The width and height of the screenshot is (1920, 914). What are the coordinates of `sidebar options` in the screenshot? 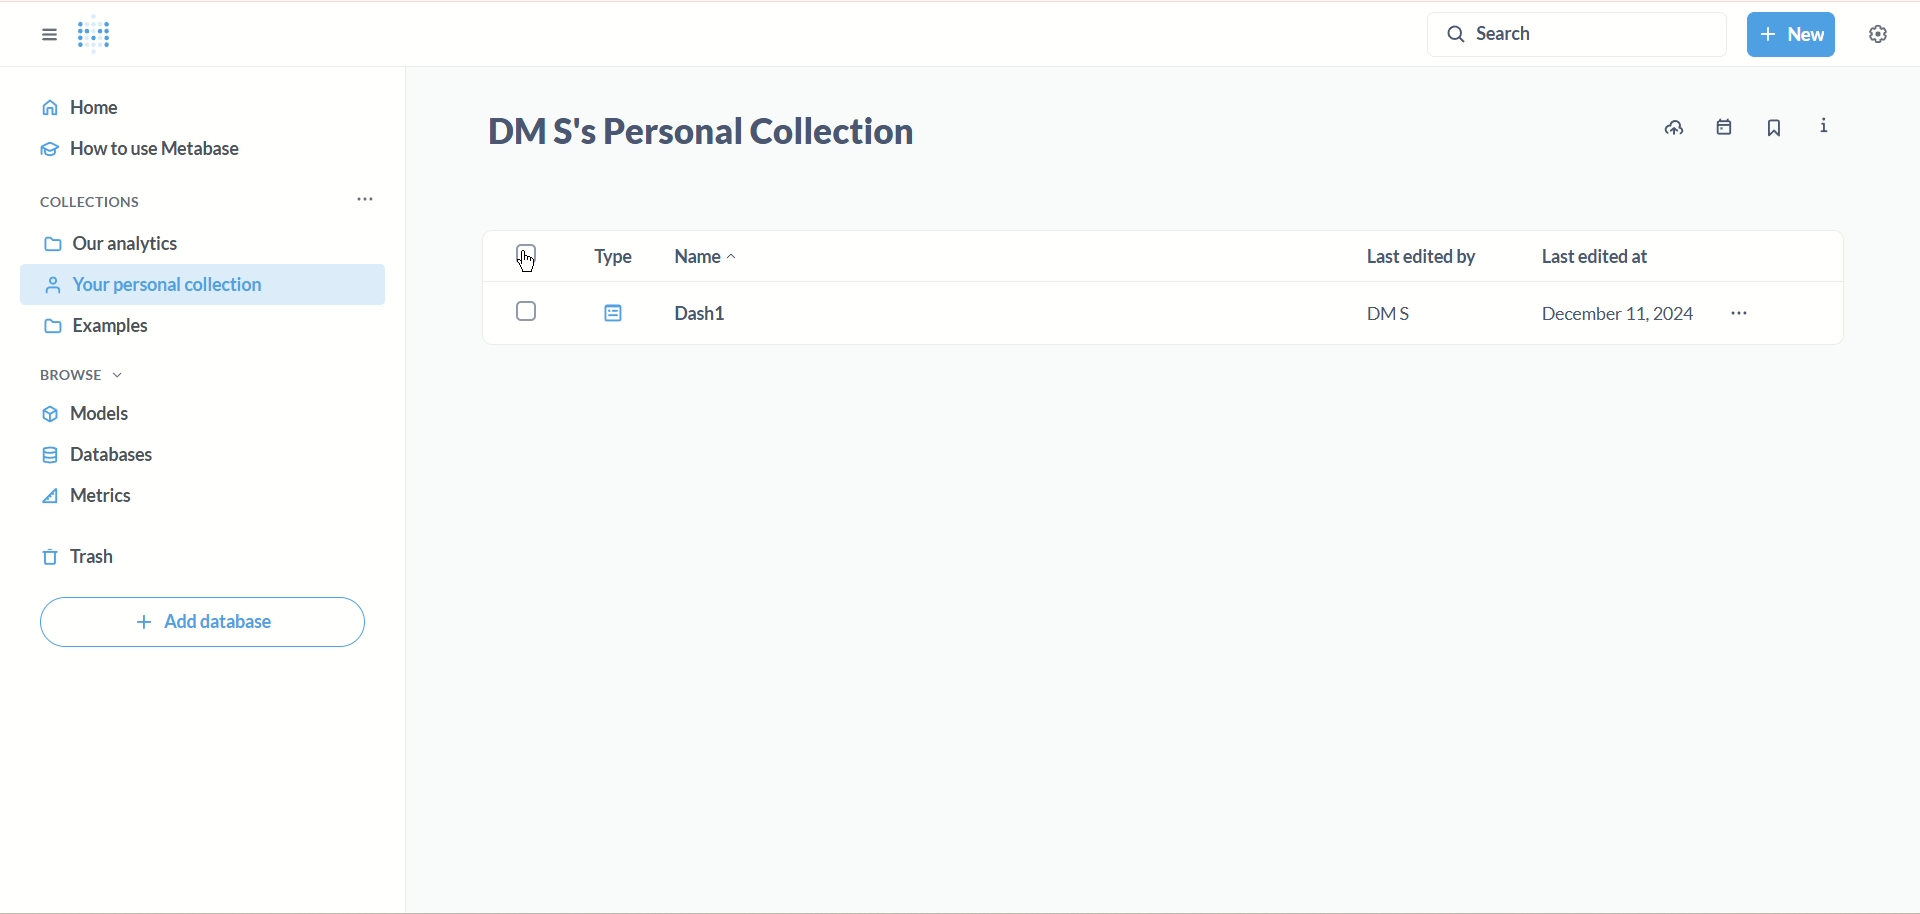 It's located at (45, 35).